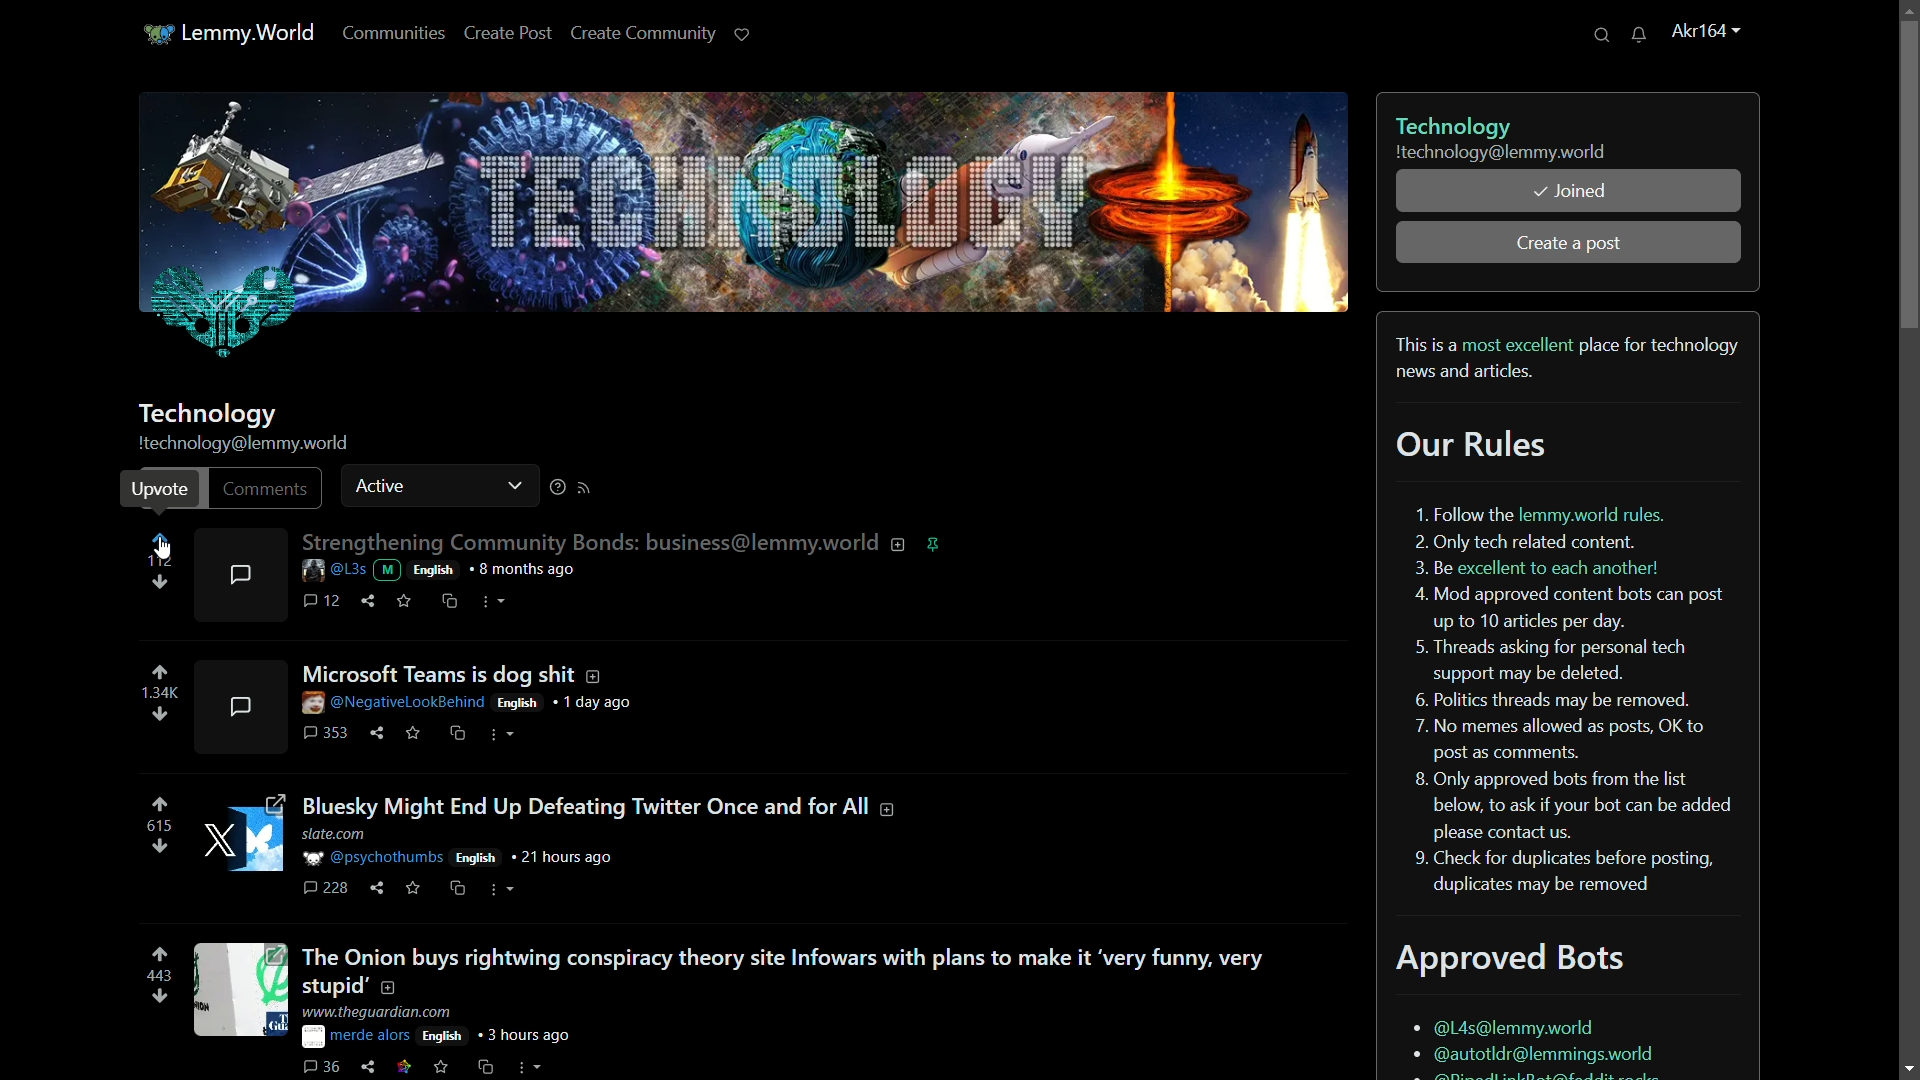 Image resolution: width=1920 pixels, height=1080 pixels. I want to click on create post, so click(506, 35).